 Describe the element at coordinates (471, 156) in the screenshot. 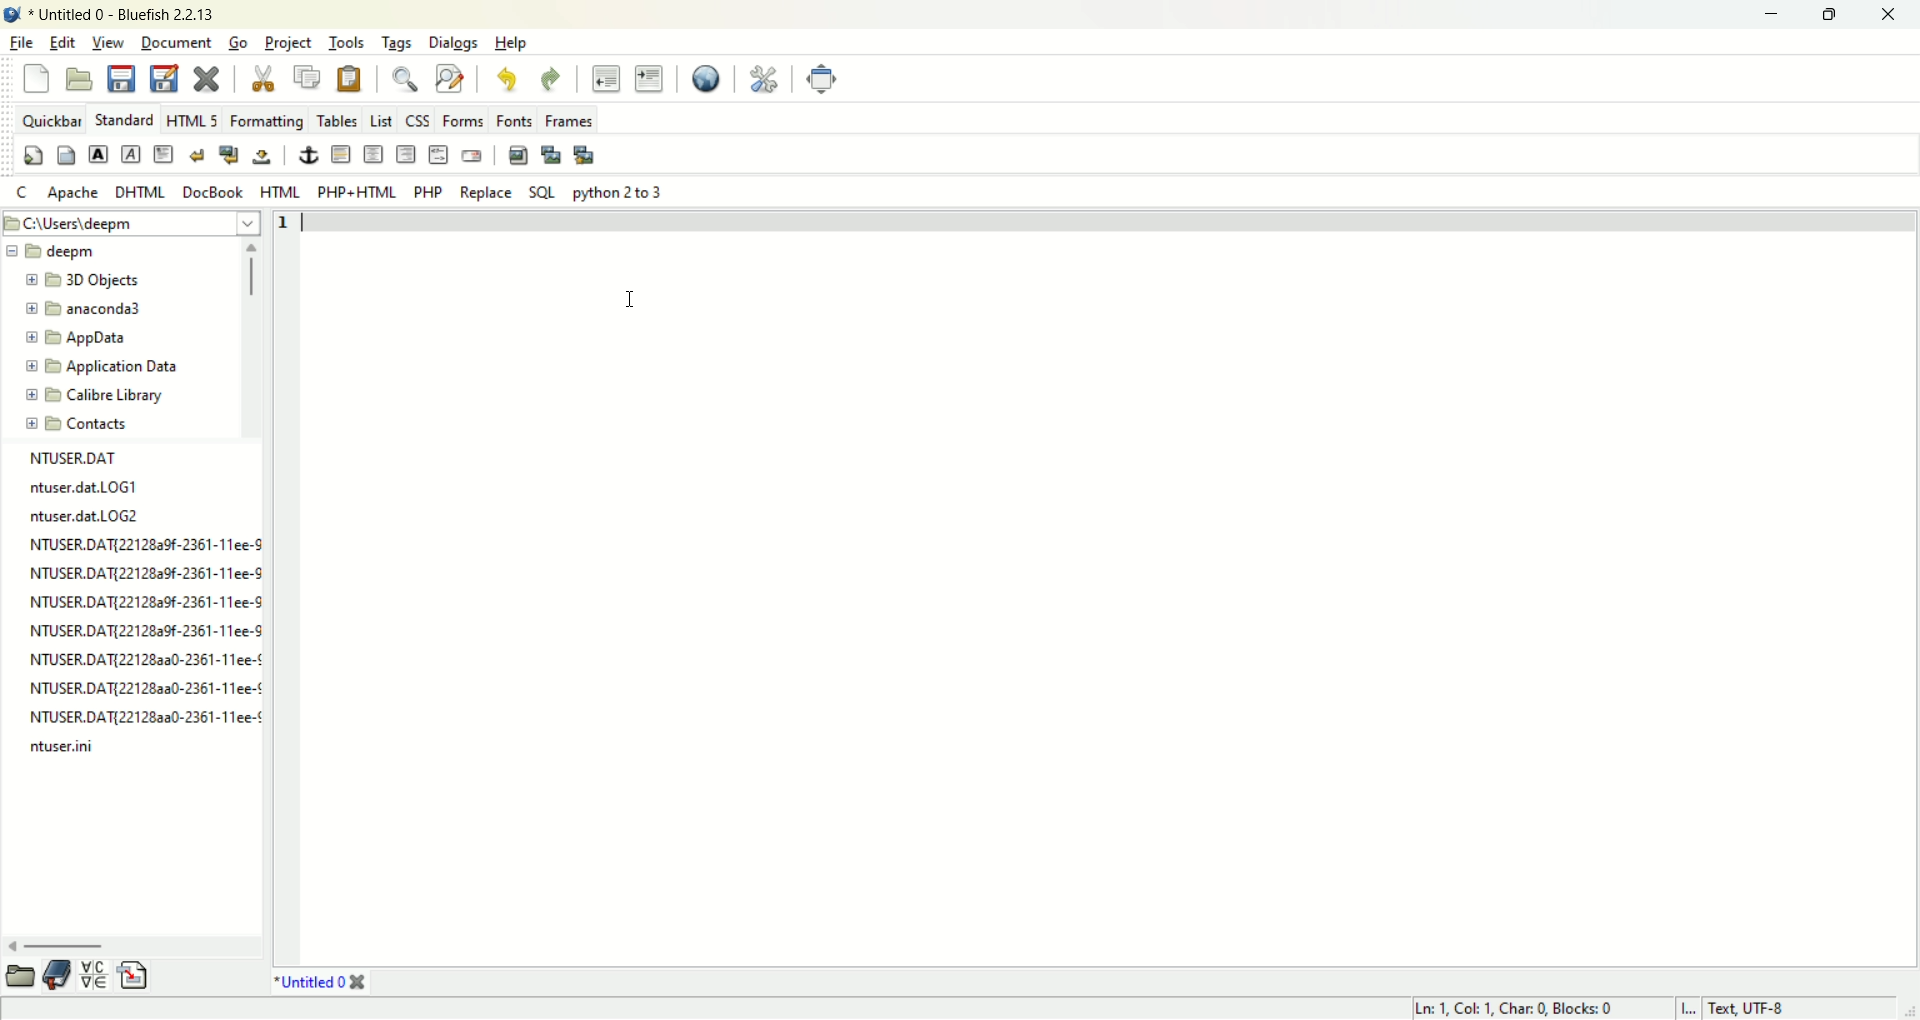

I see `email` at that location.